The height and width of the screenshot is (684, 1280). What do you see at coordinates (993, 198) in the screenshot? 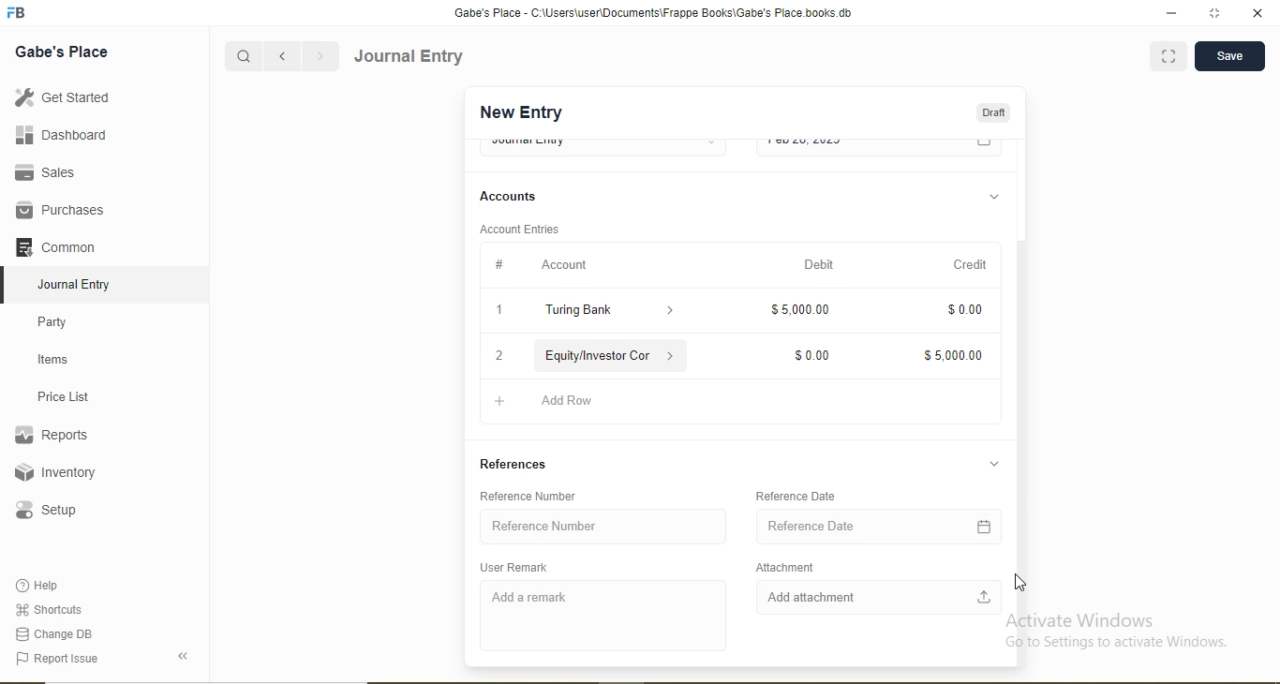
I see `Dropdown` at bounding box center [993, 198].